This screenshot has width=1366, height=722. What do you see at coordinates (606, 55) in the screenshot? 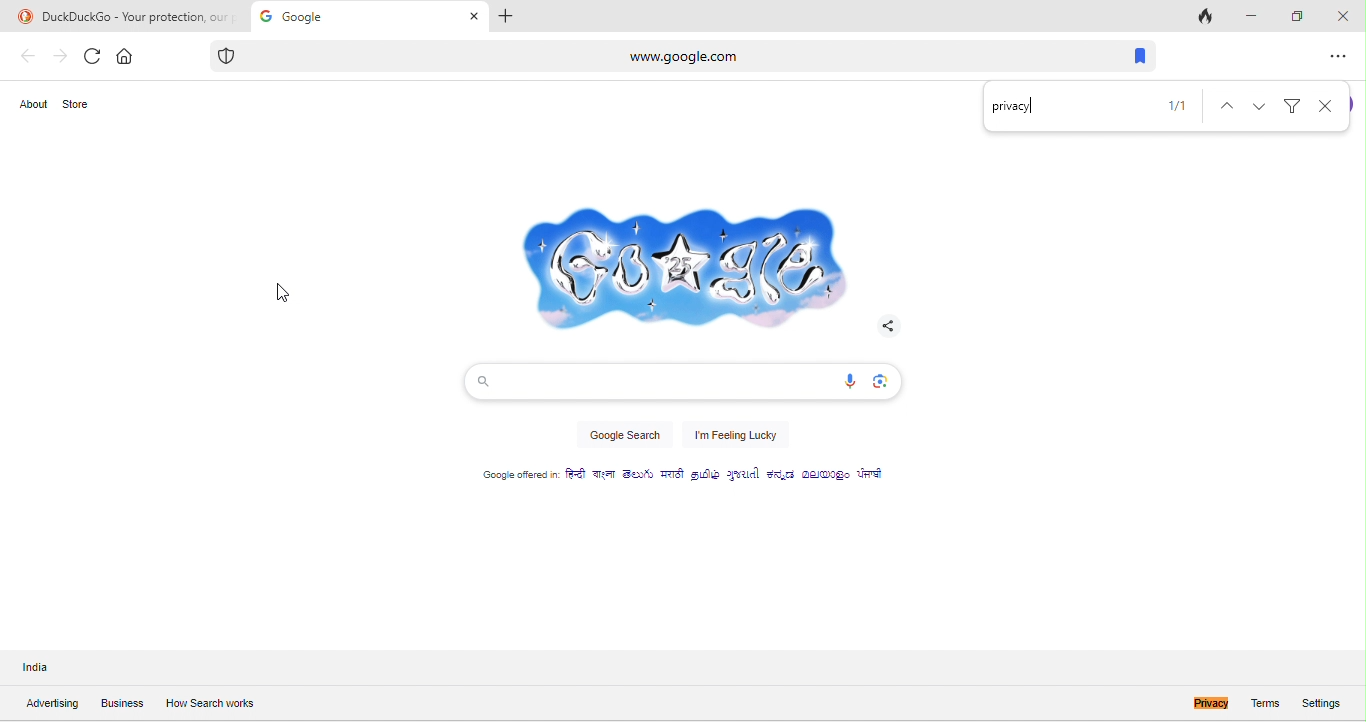
I see `www.google.com` at bounding box center [606, 55].